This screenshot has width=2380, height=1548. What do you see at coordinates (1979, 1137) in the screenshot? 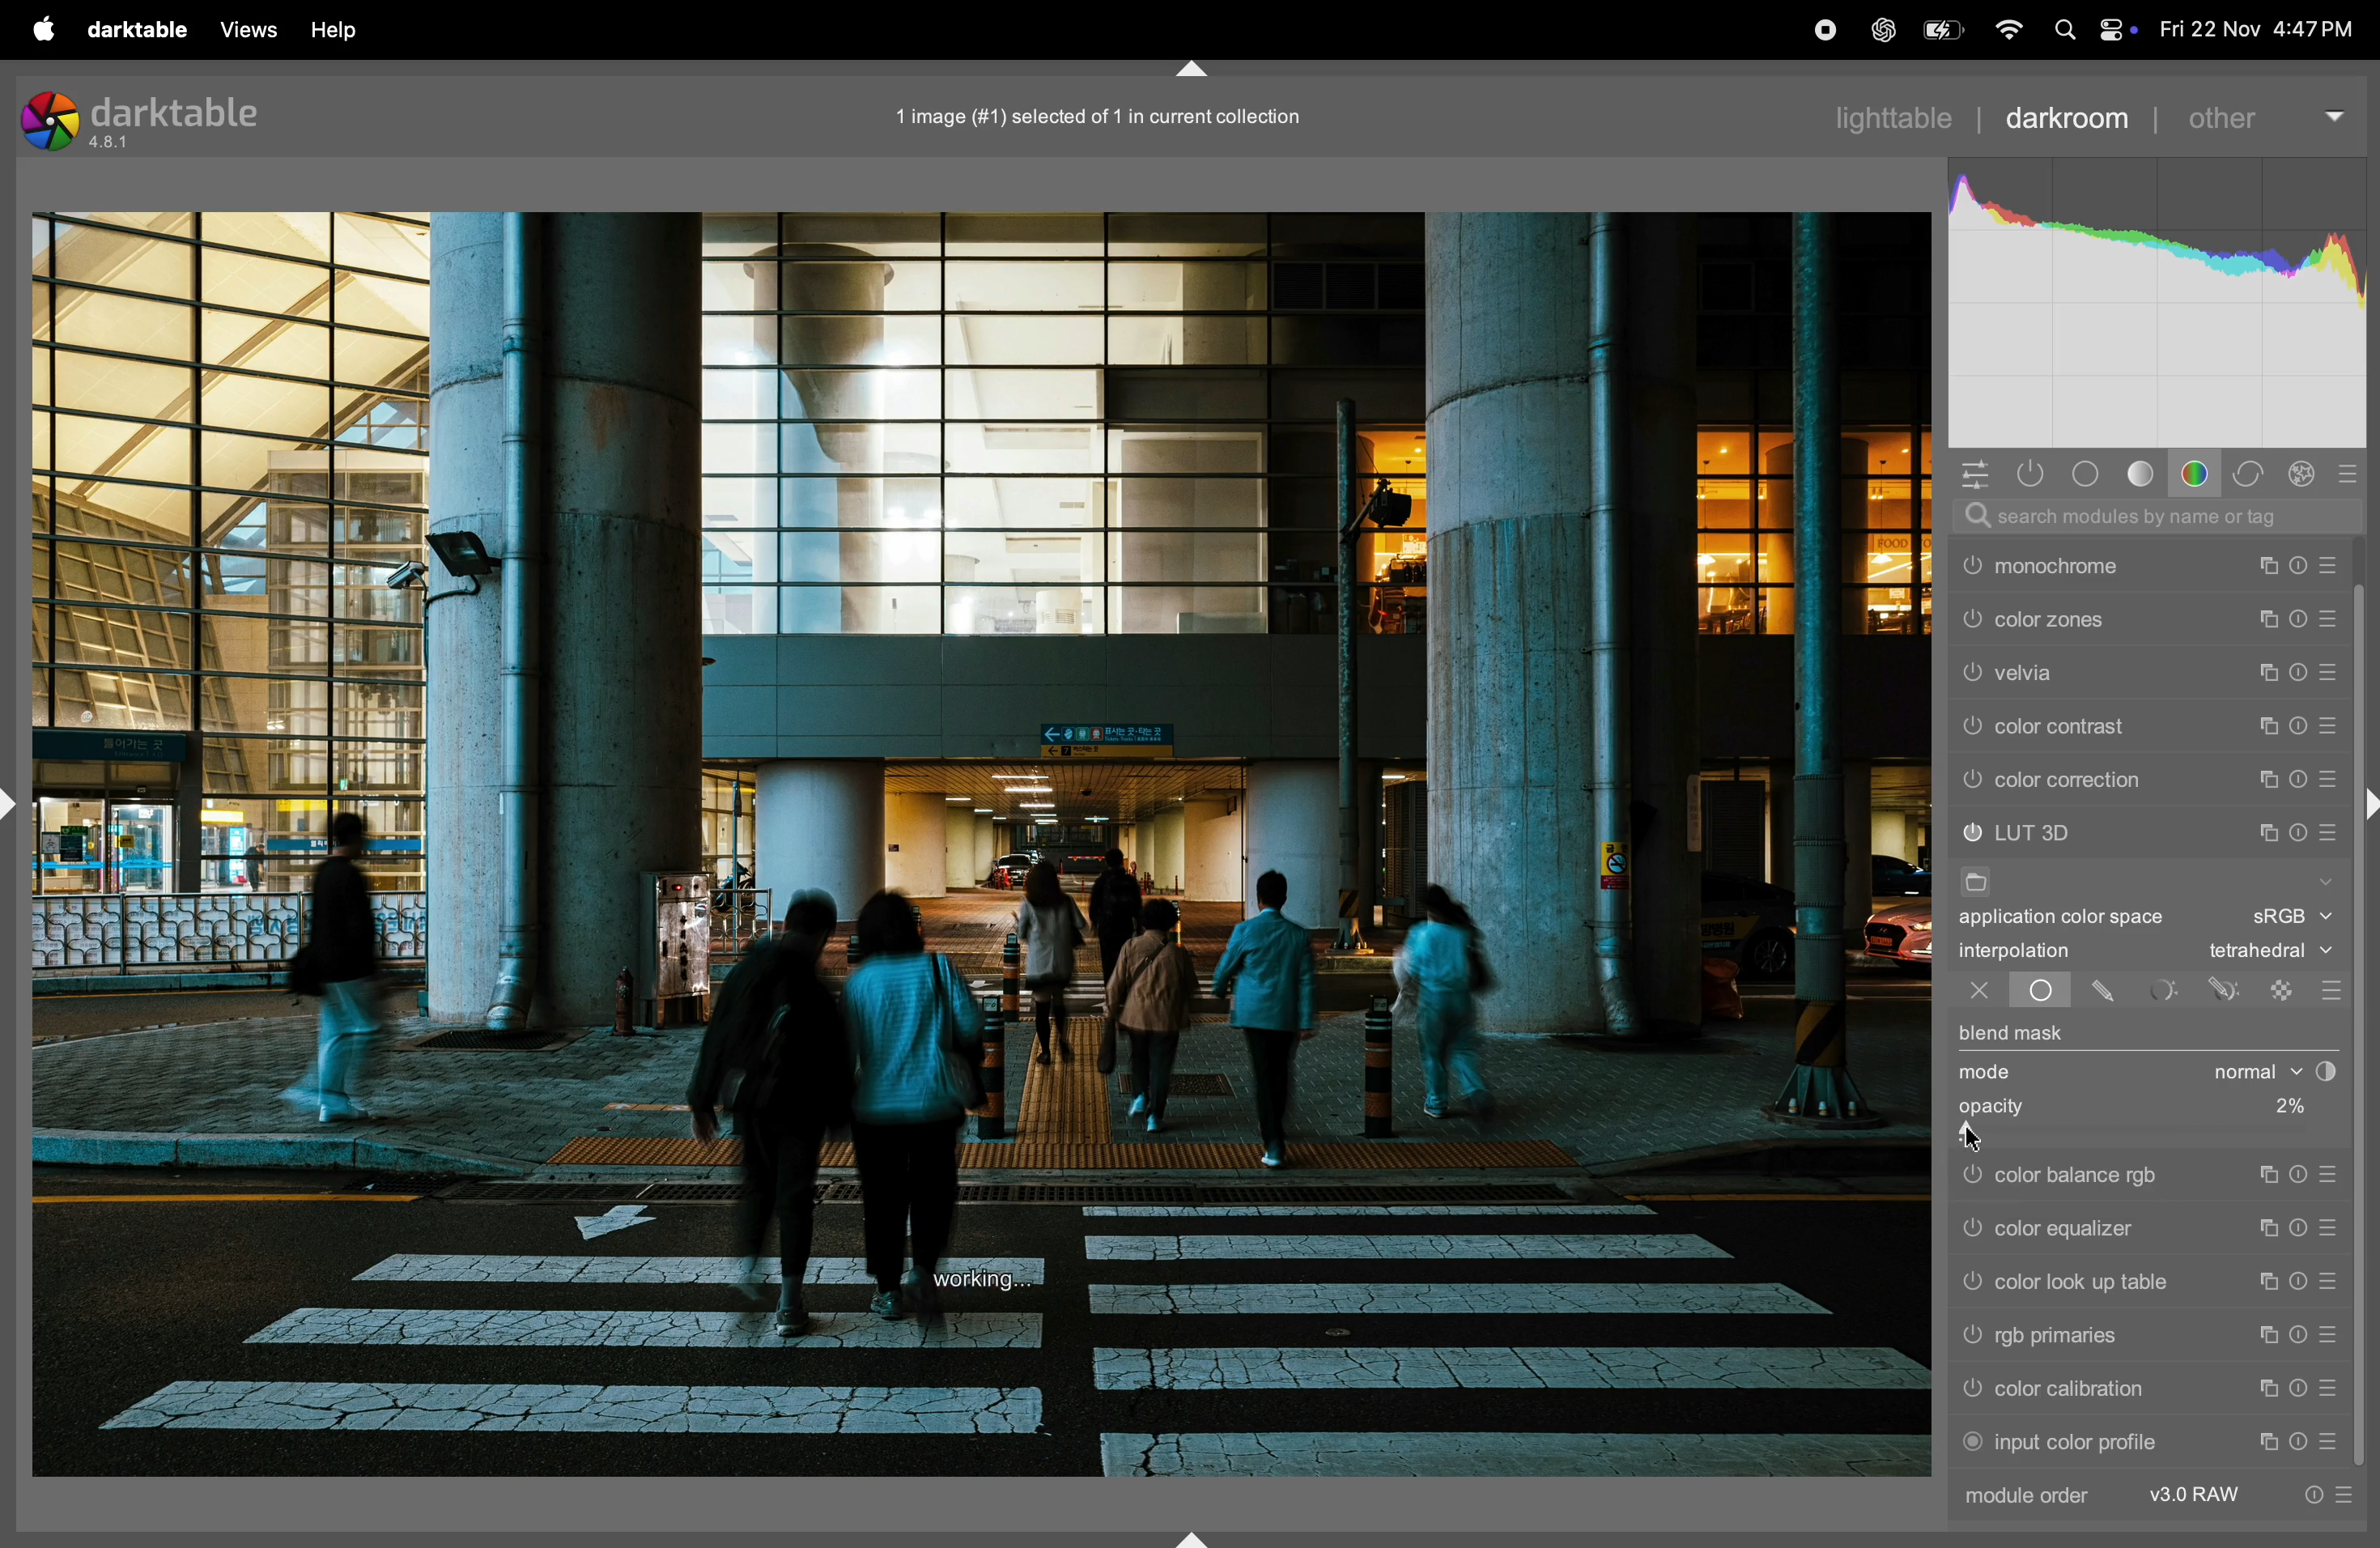
I see `cursor` at bounding box center [1979, 1137].